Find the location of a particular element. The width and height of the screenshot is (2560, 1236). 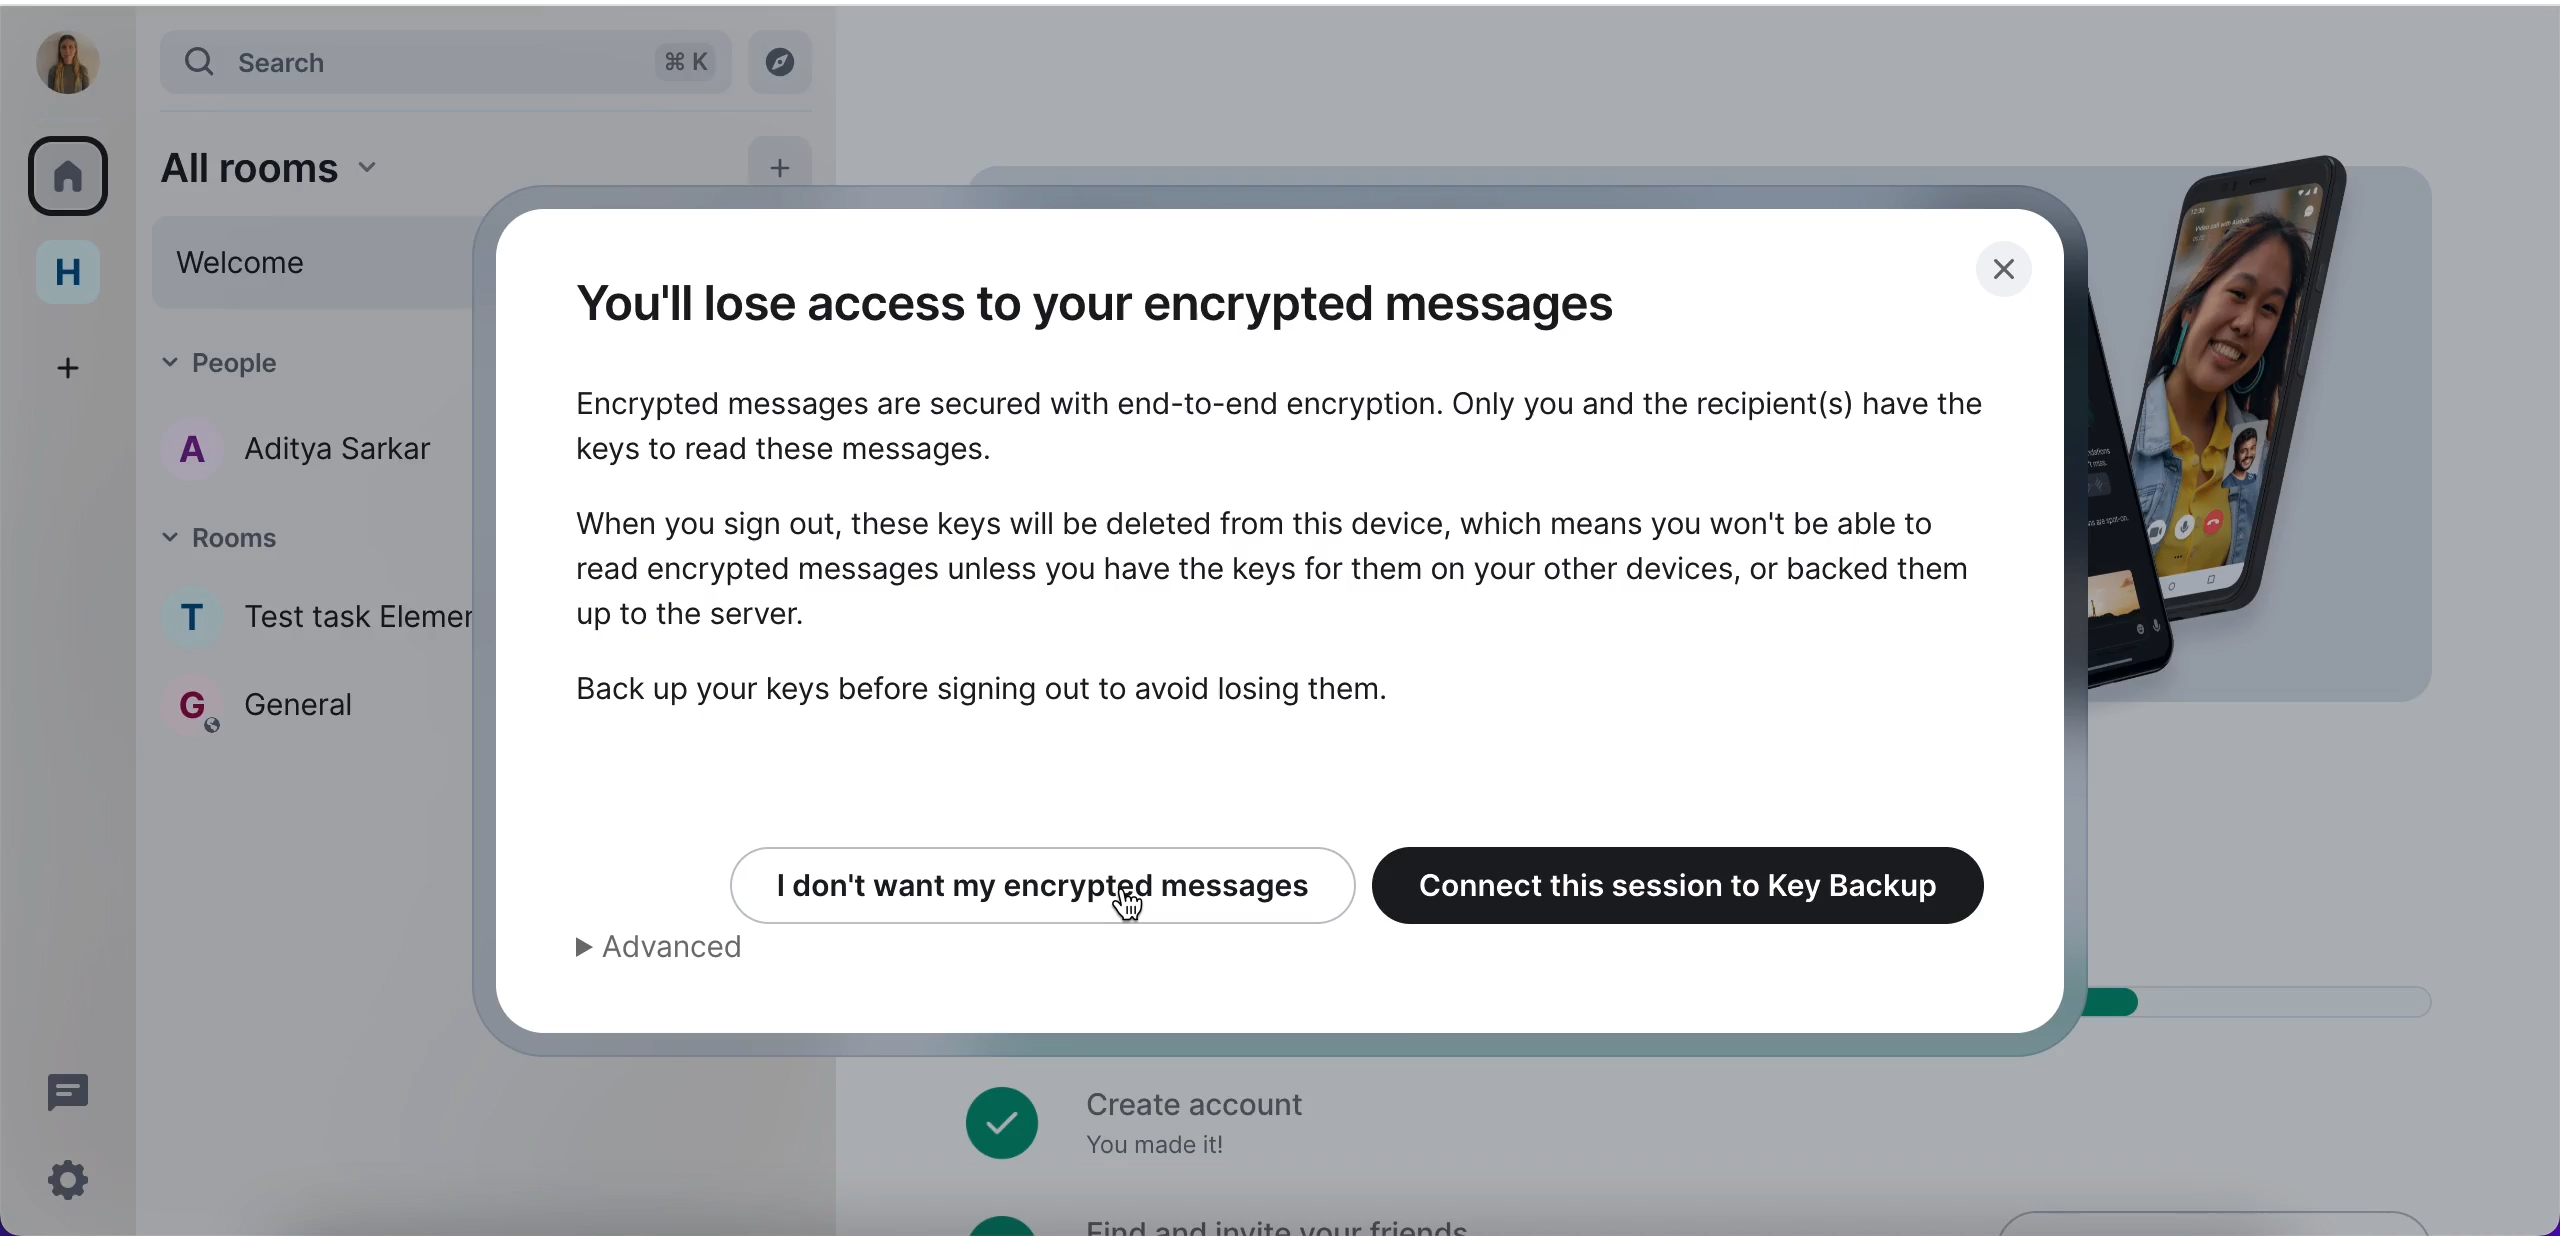

image is located at coordinates (2301, 417).